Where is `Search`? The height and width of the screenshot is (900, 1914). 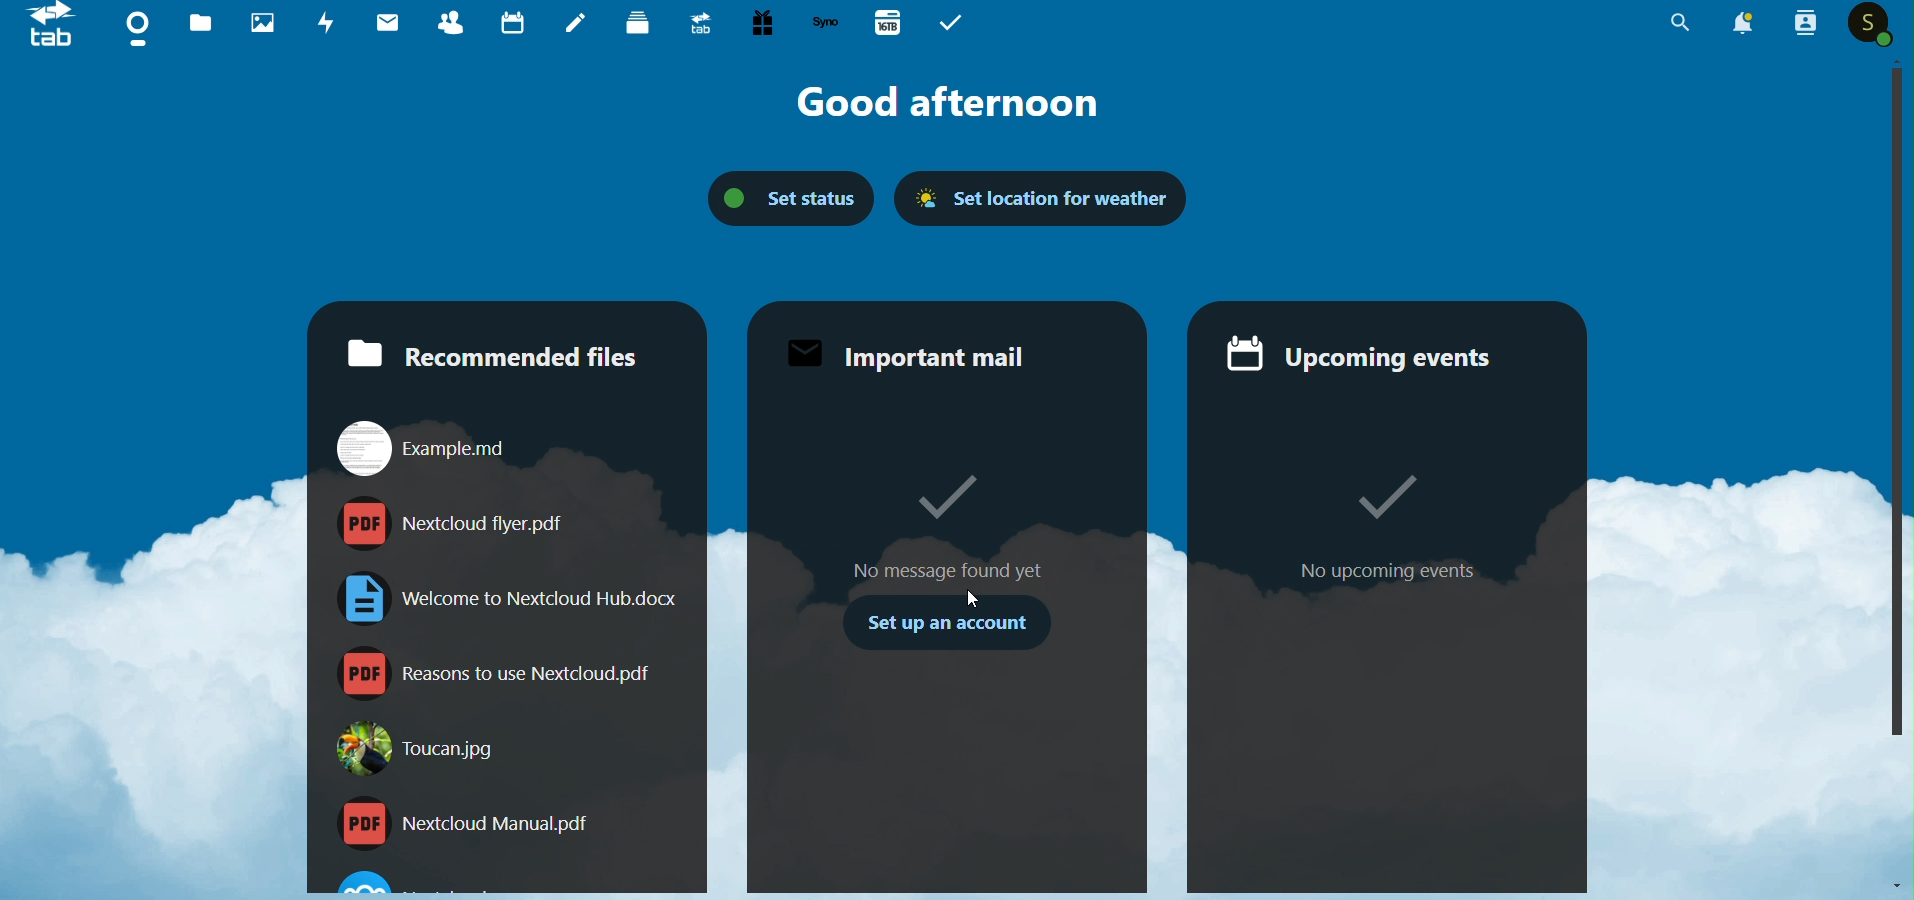
Search is located at coordinates (1667, 23).